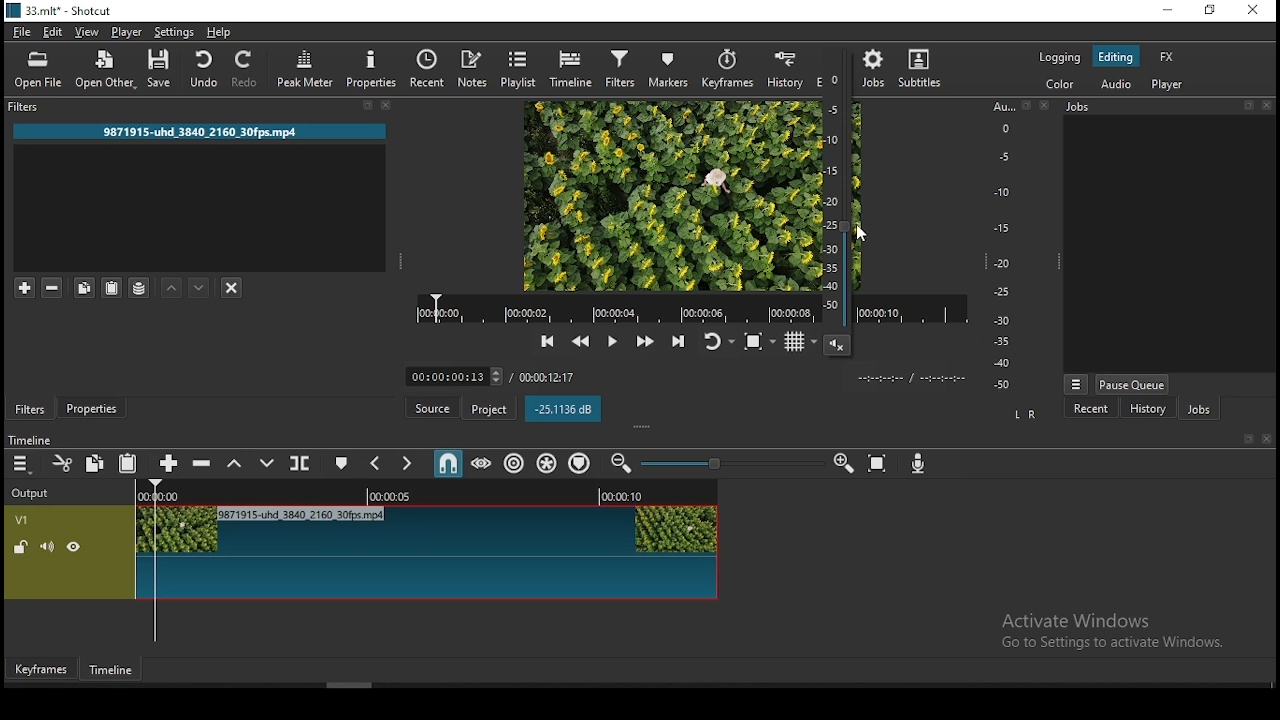  I want to click on lift, so click(235, 464).